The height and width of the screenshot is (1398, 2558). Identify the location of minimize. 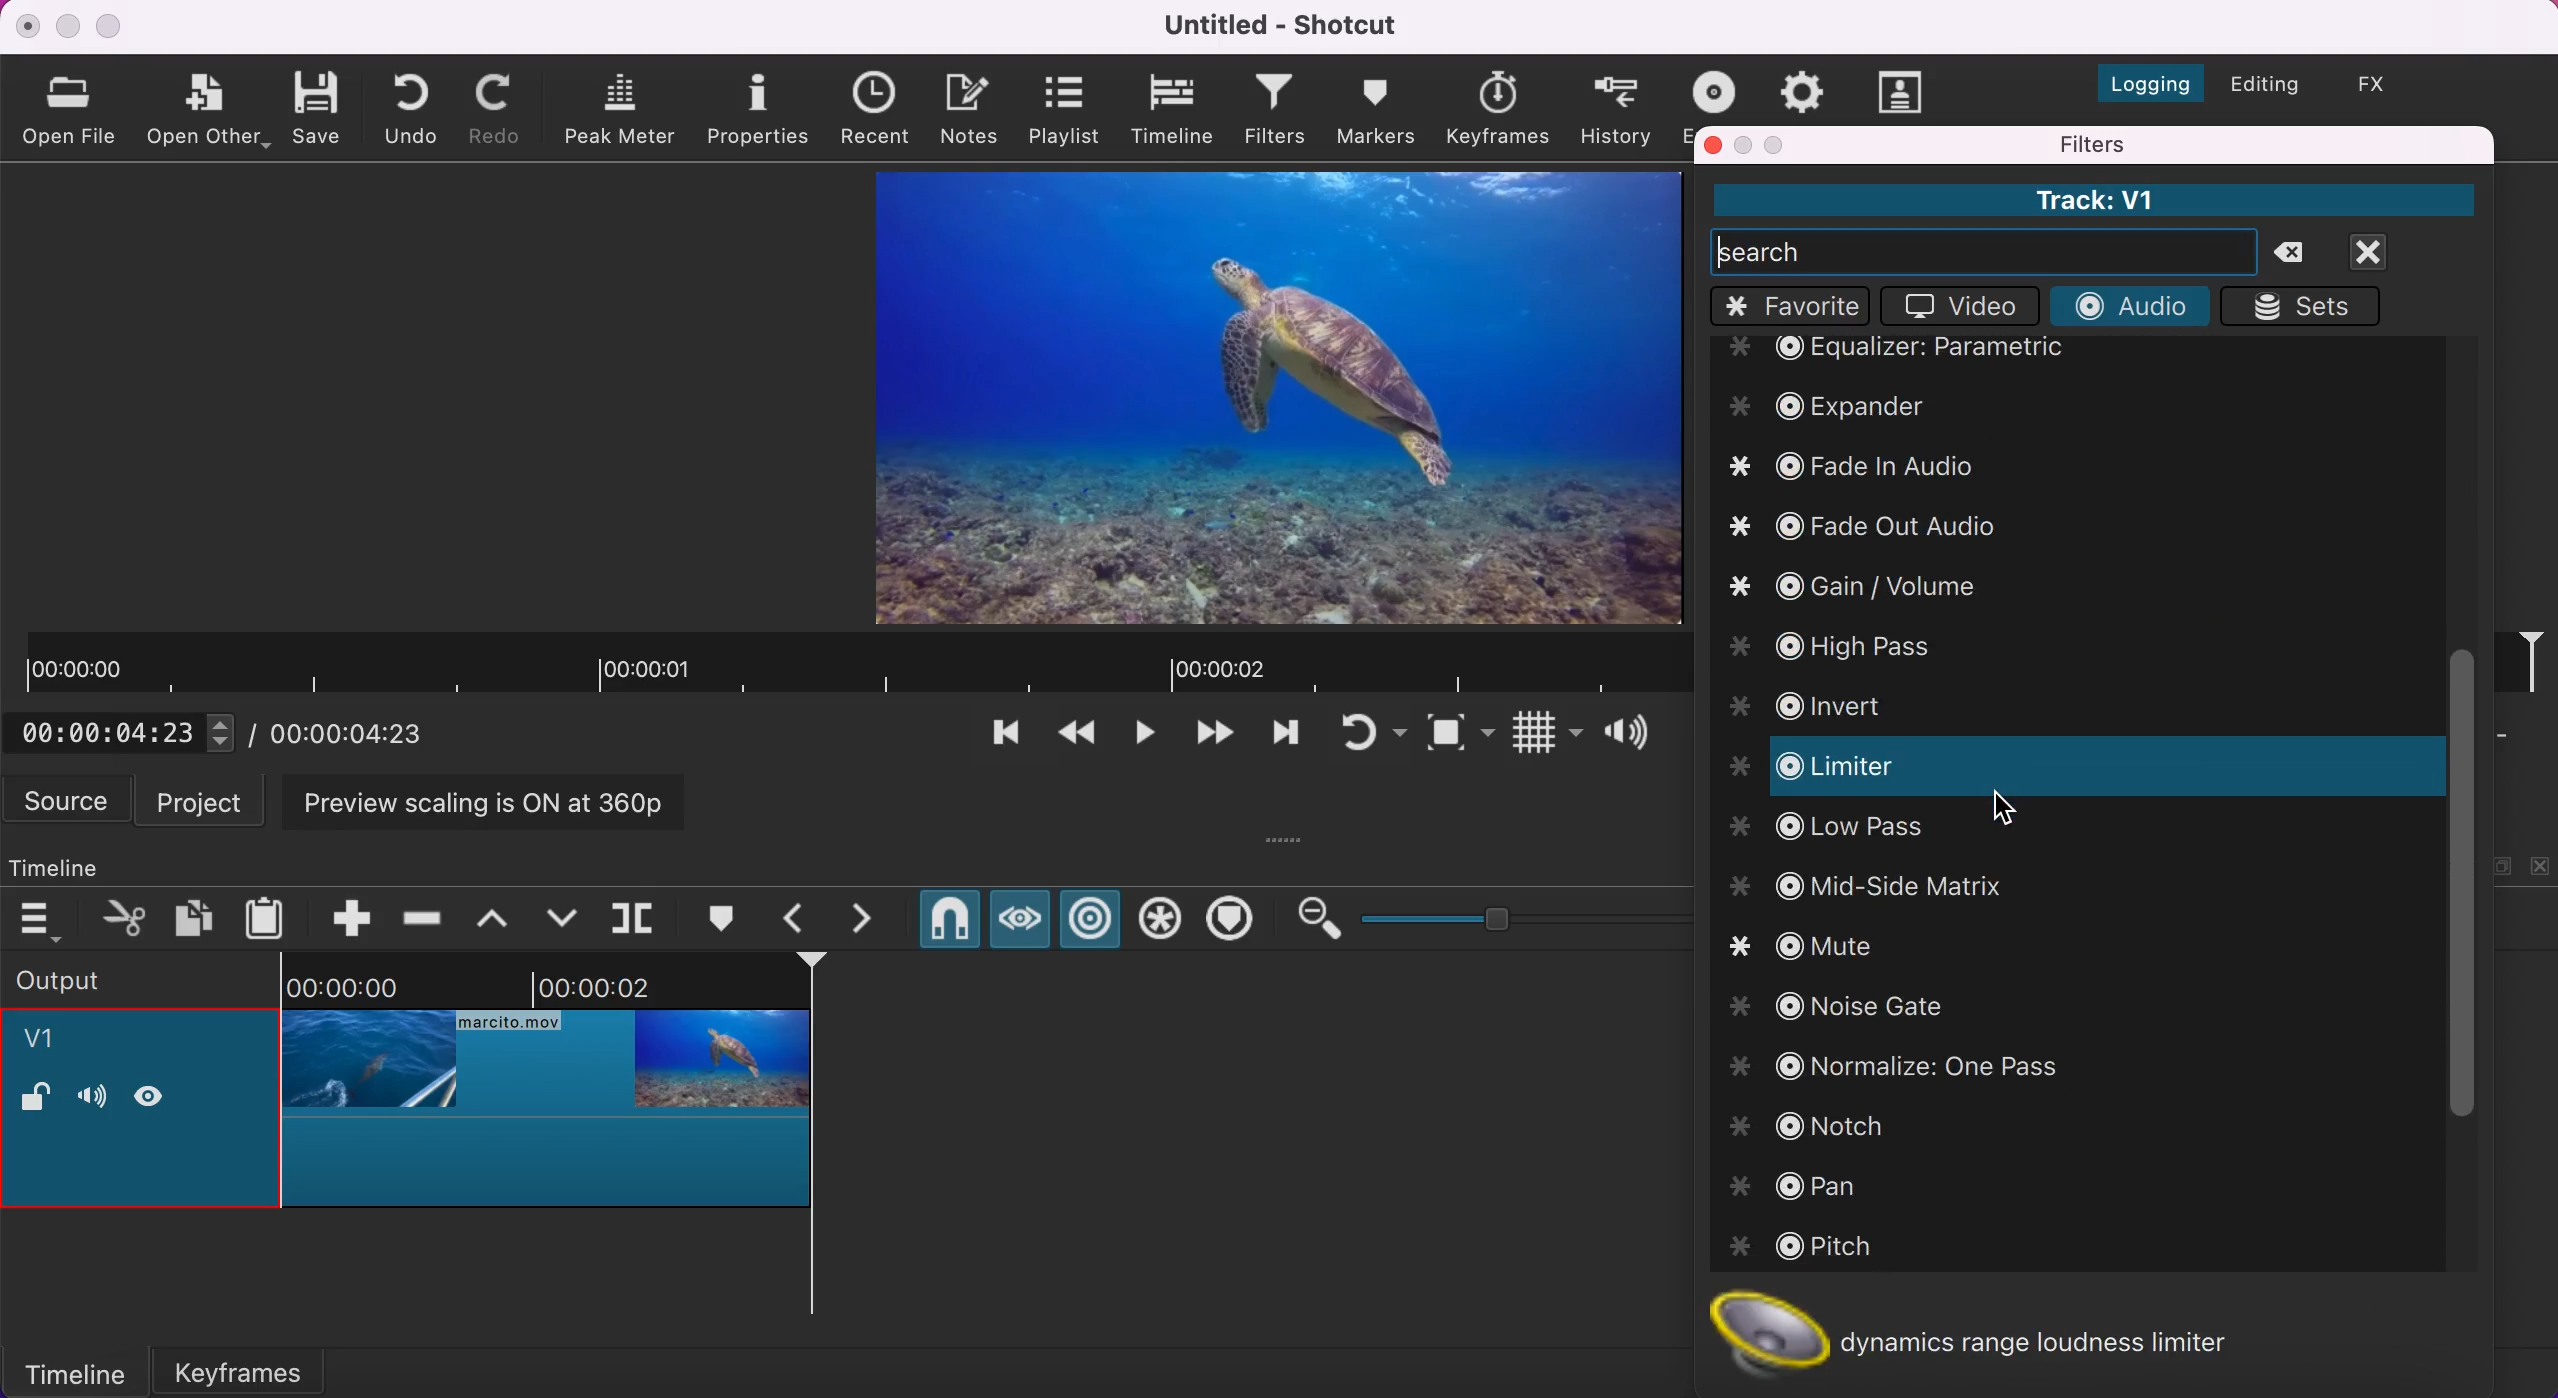
(67, 26).